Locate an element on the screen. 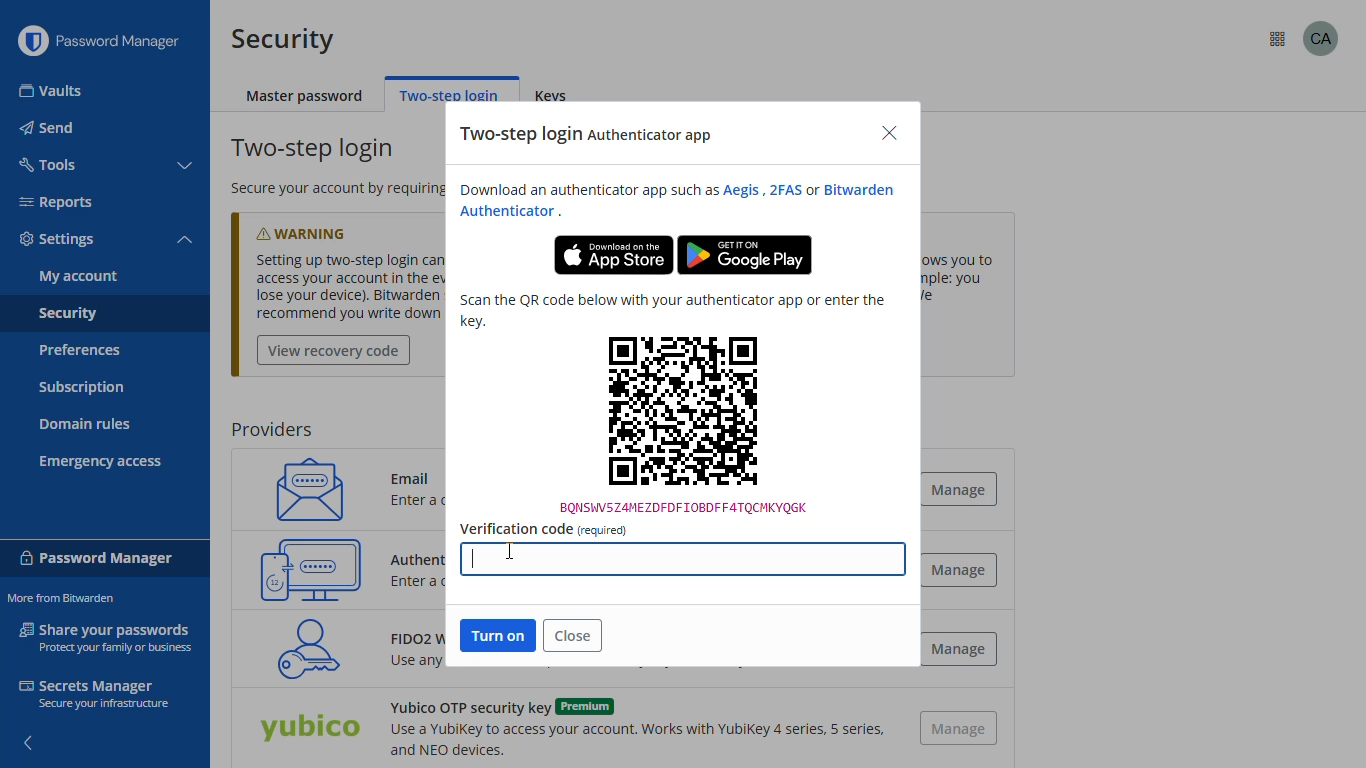 Image resolution: width=1366 pixels, height=768 pixels. FIDO2 WebAuthn
Use any WebAuthn compatible security key to access your account. is located at coordinates (402, 656).